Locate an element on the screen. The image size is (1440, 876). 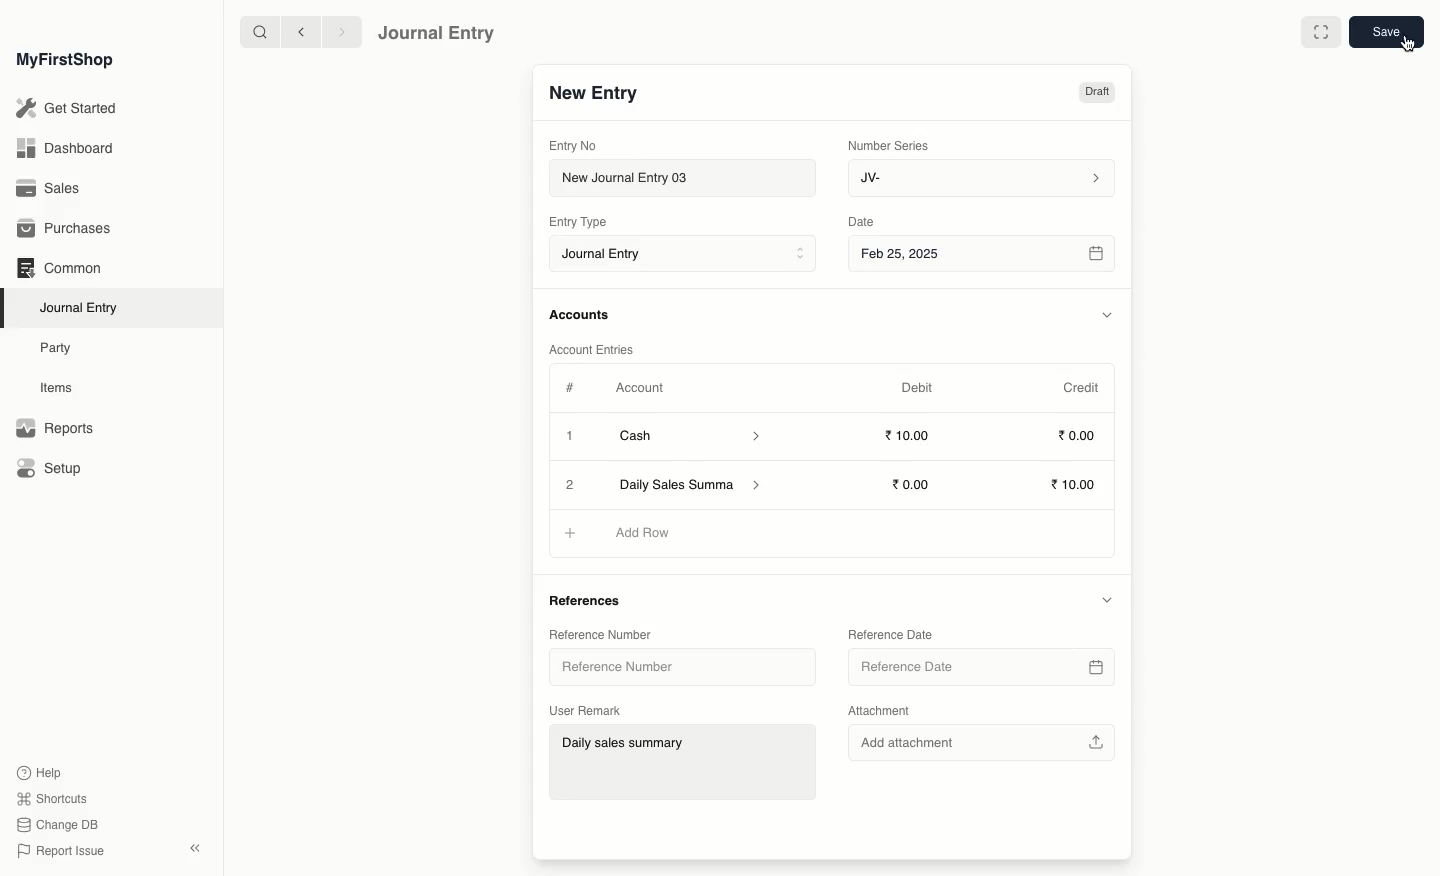
New Journal Entry 03 is located at coordinates (688, 179).